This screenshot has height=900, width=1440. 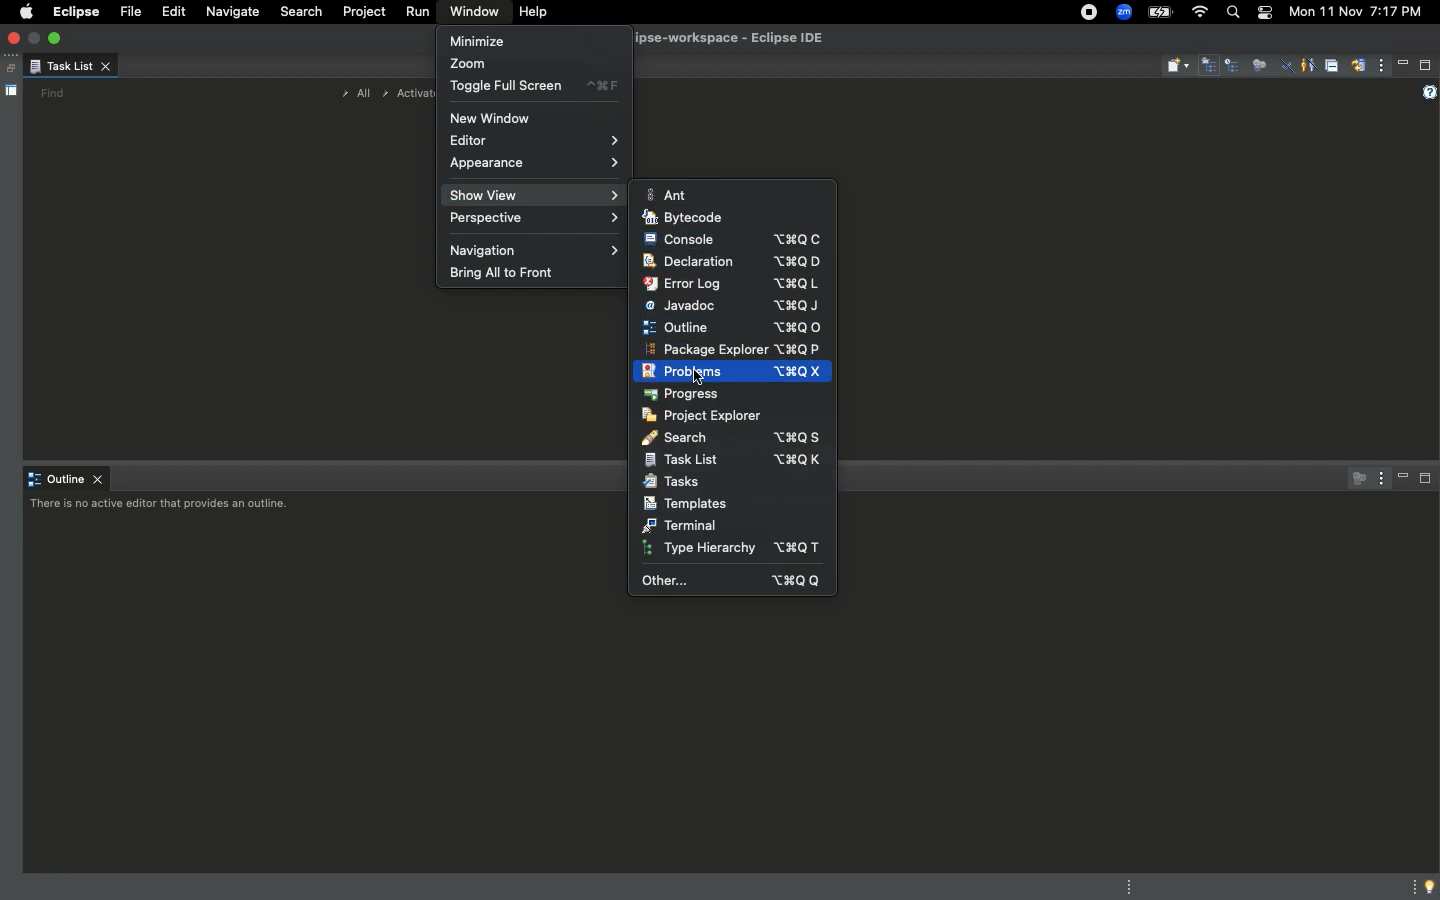 What do you see at coordinates (408, 93) in the screenshot?
I see `Activate` at bounding box center [408, 93].